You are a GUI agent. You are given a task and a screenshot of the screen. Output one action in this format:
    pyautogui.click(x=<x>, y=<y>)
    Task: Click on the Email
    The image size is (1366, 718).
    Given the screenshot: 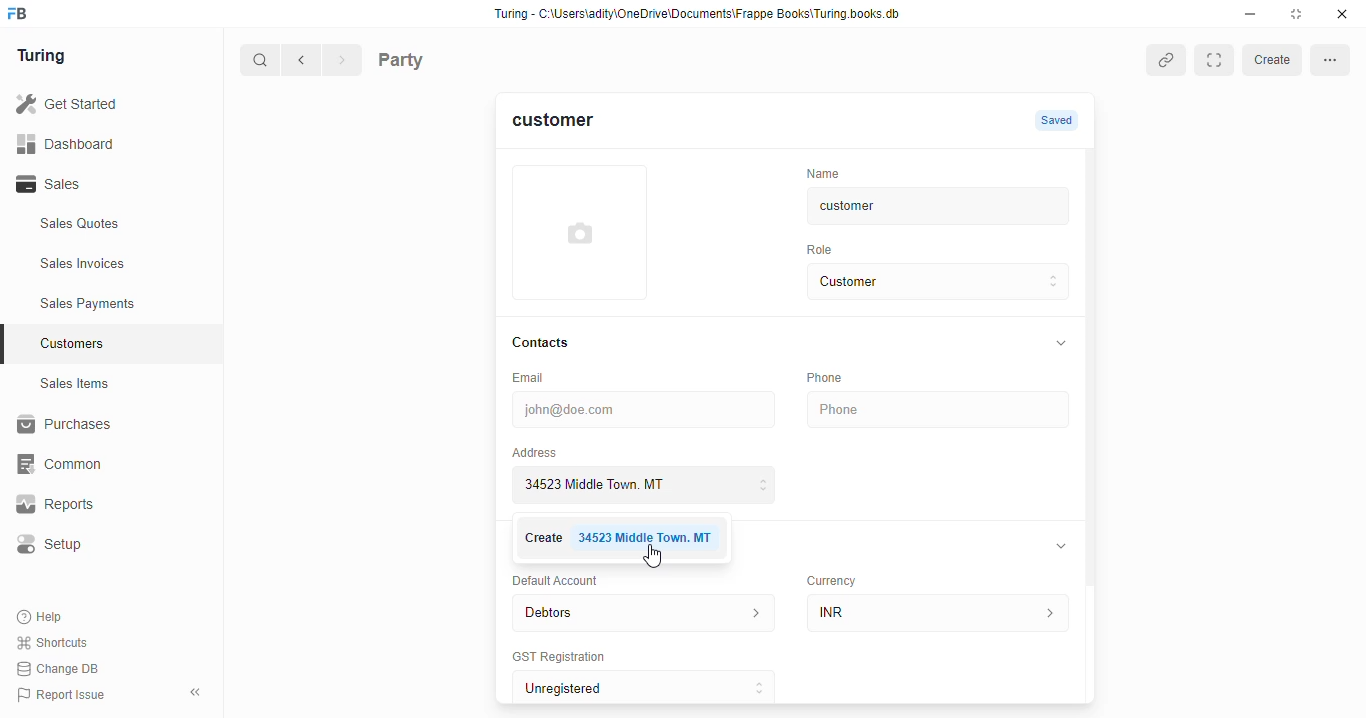 What is the action you would take?
    pyautogui.click(x=530, y=377)
    